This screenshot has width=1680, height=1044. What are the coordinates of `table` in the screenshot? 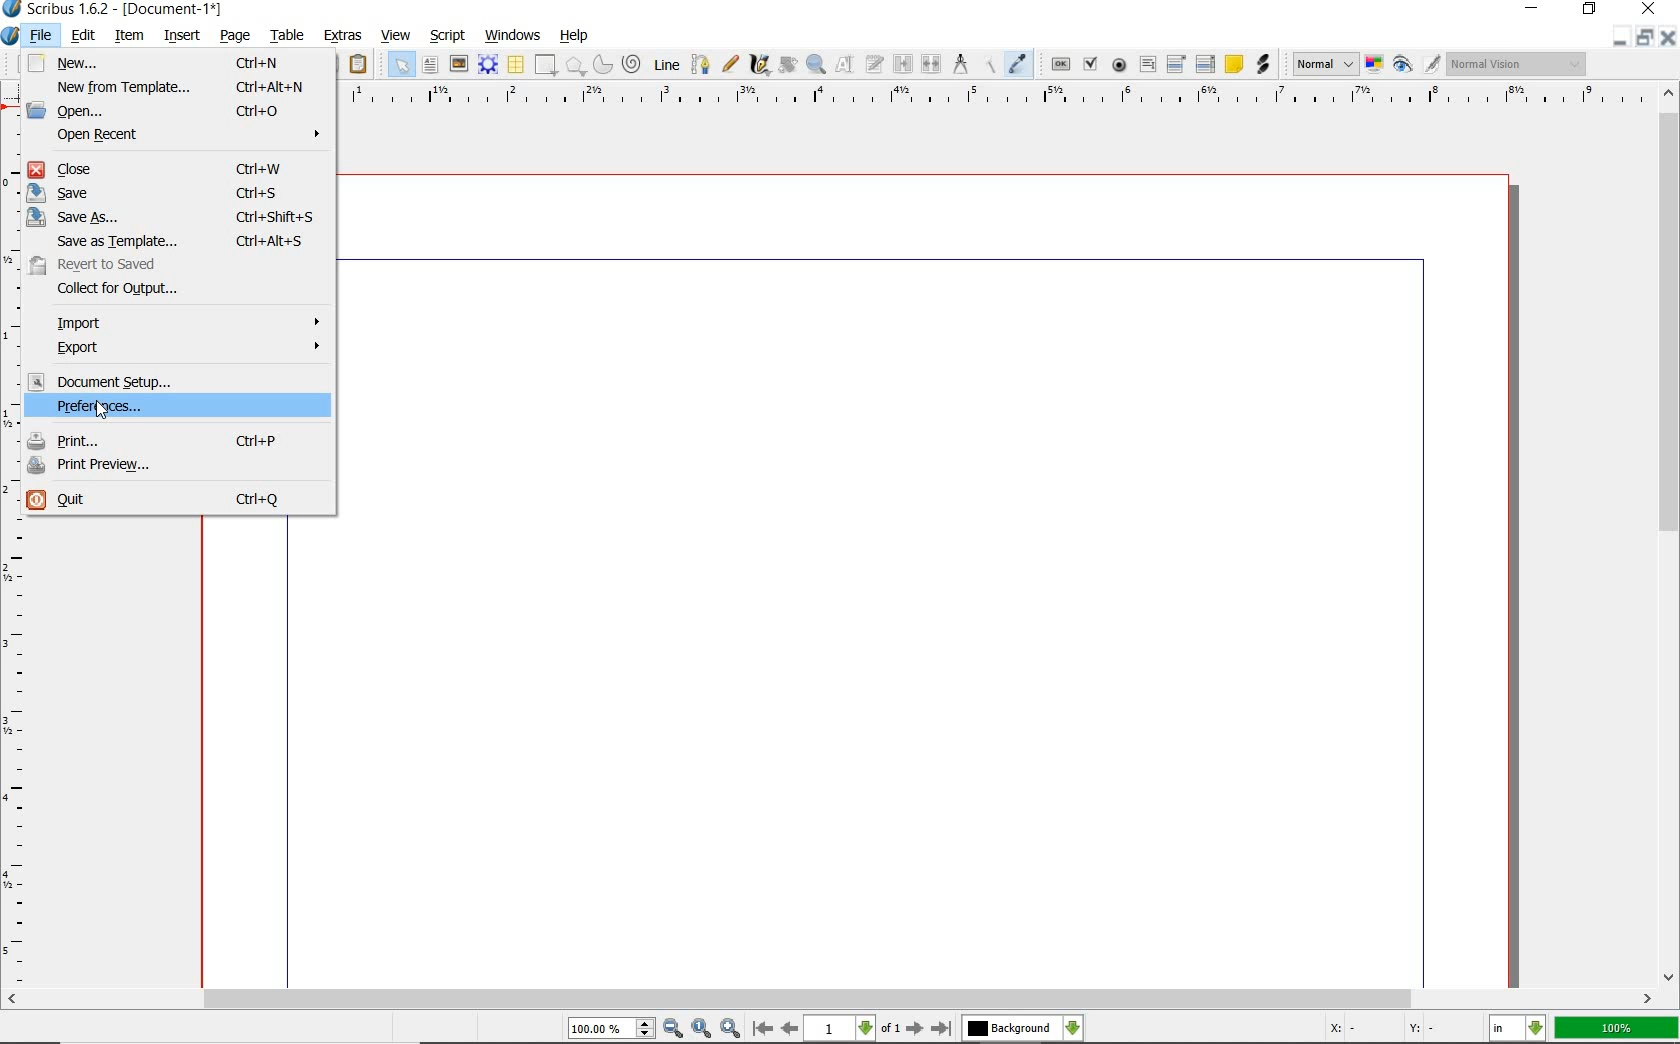 It's located at (290, 34).